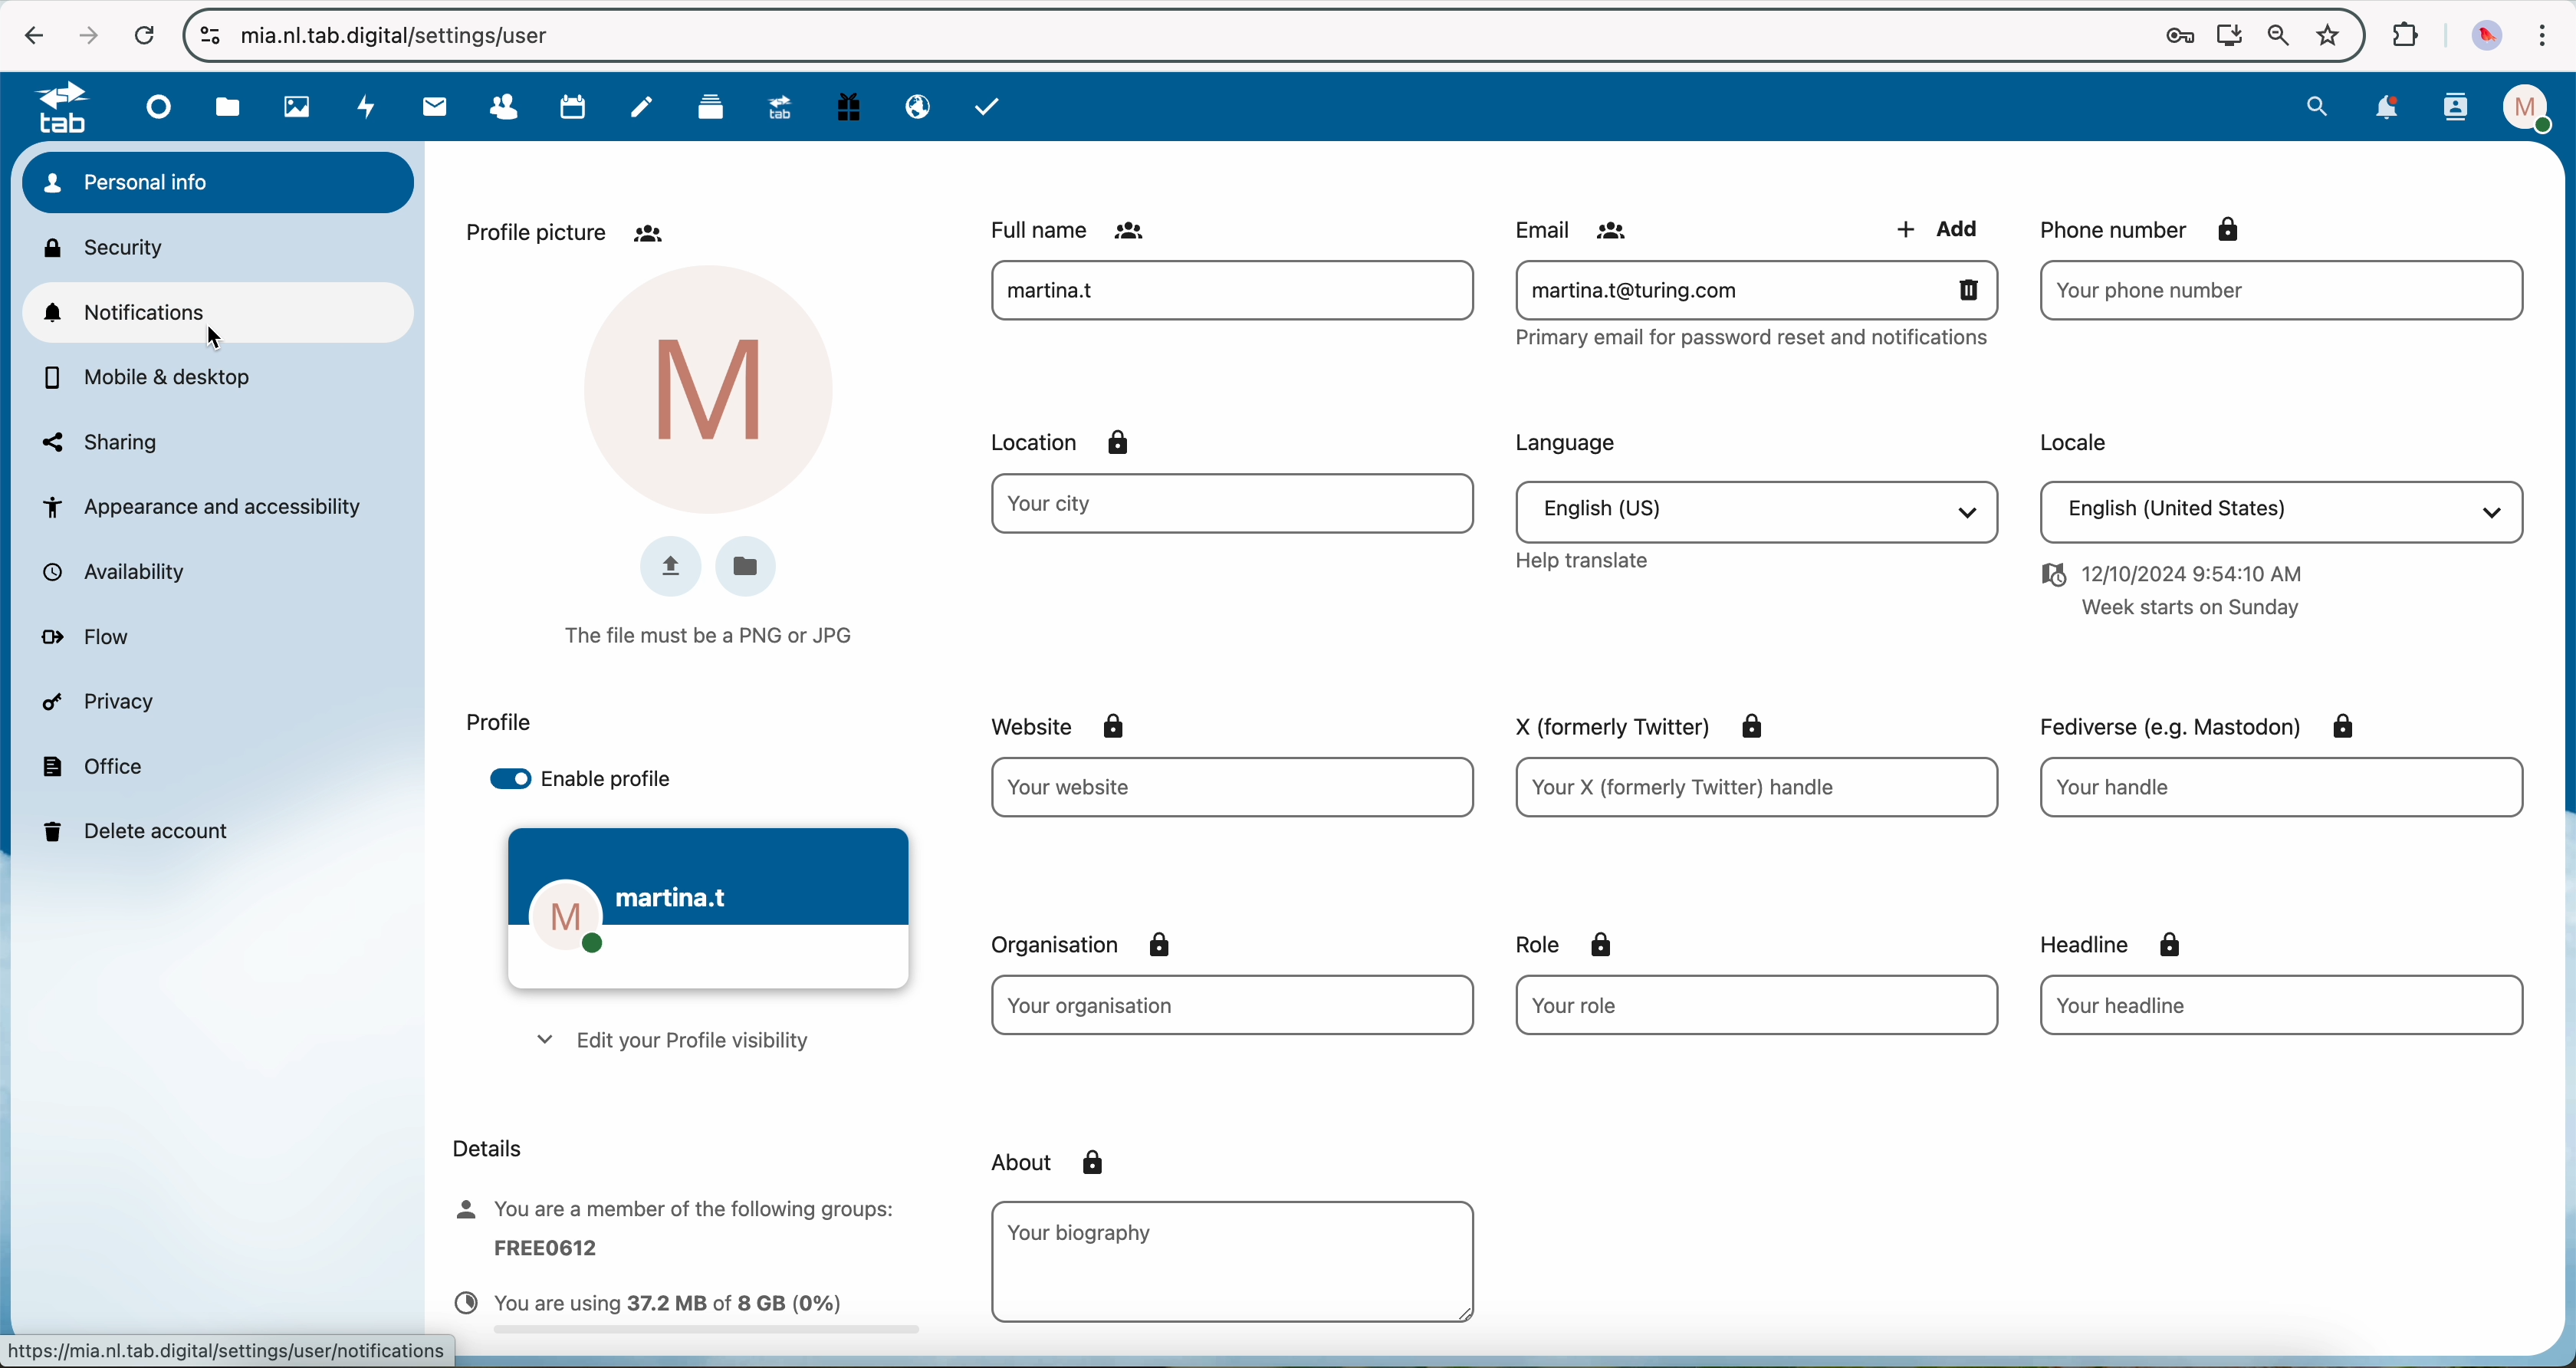  I want to click on profile, so click(499, 717).